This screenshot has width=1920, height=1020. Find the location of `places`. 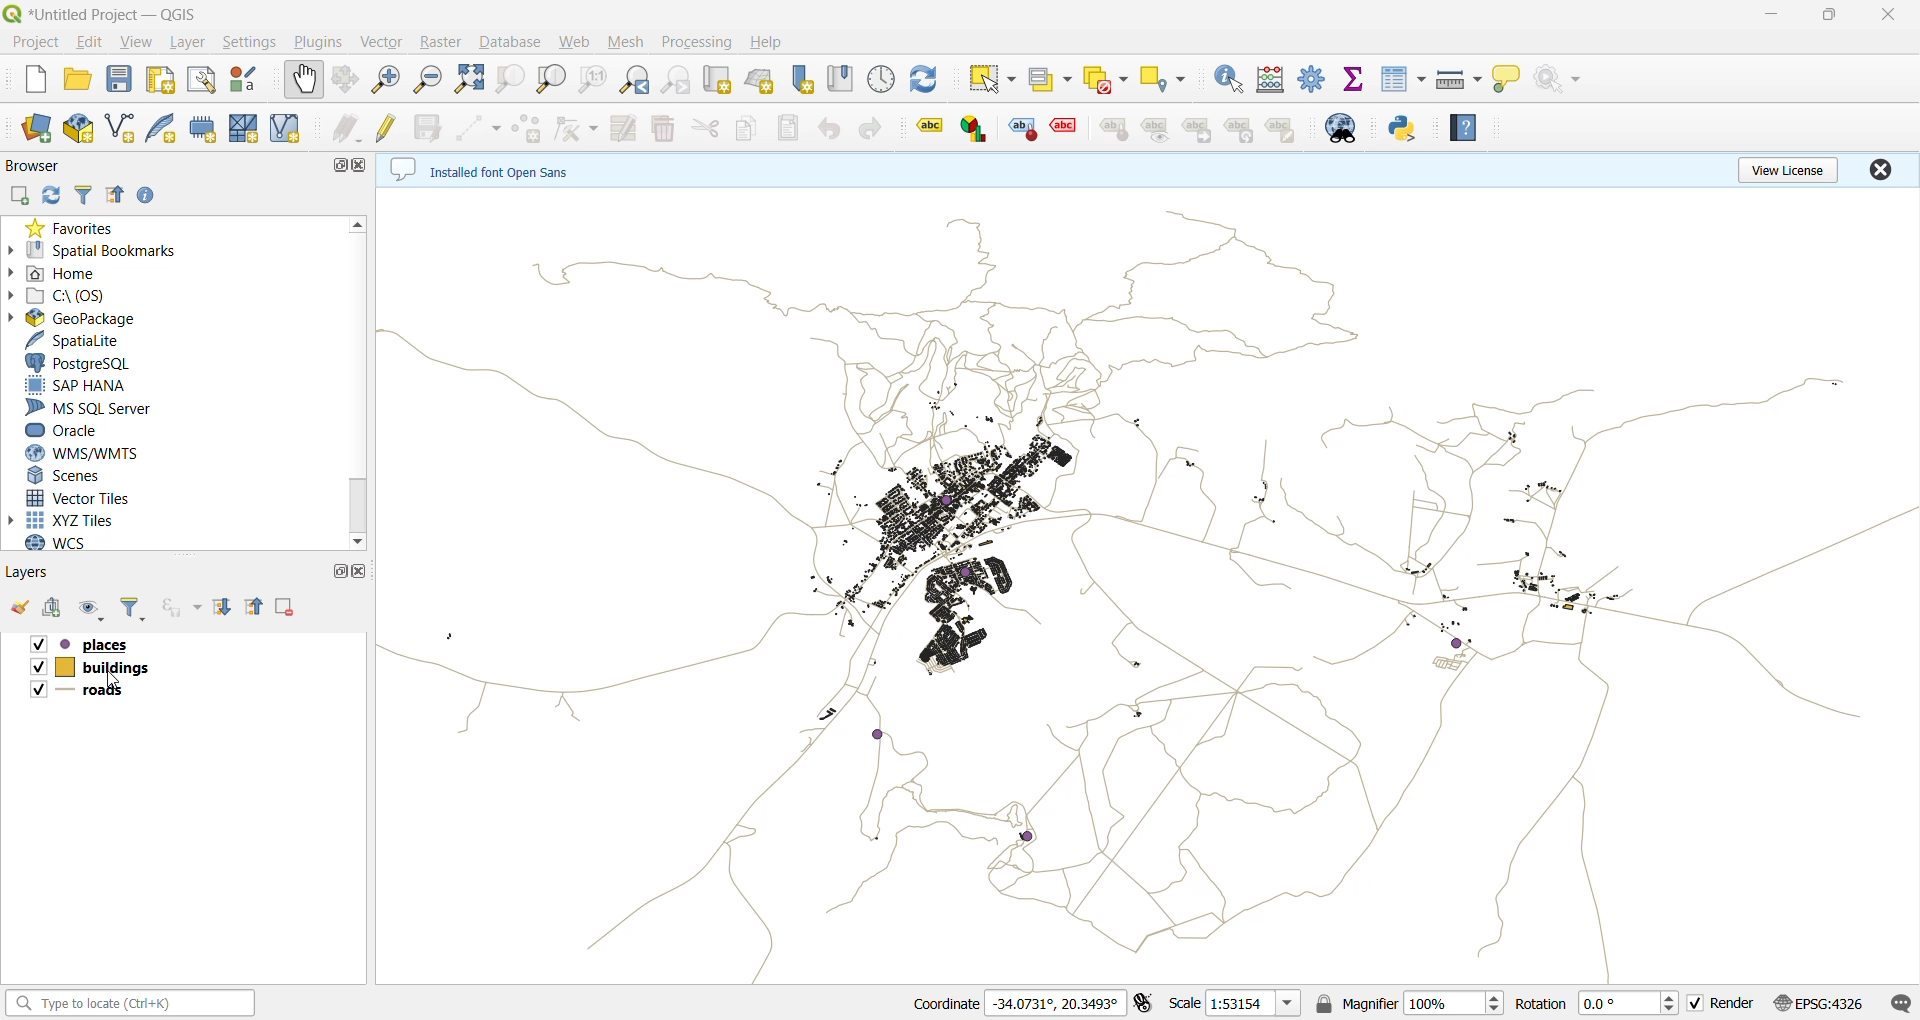

places is located at coordinates (111, 644).